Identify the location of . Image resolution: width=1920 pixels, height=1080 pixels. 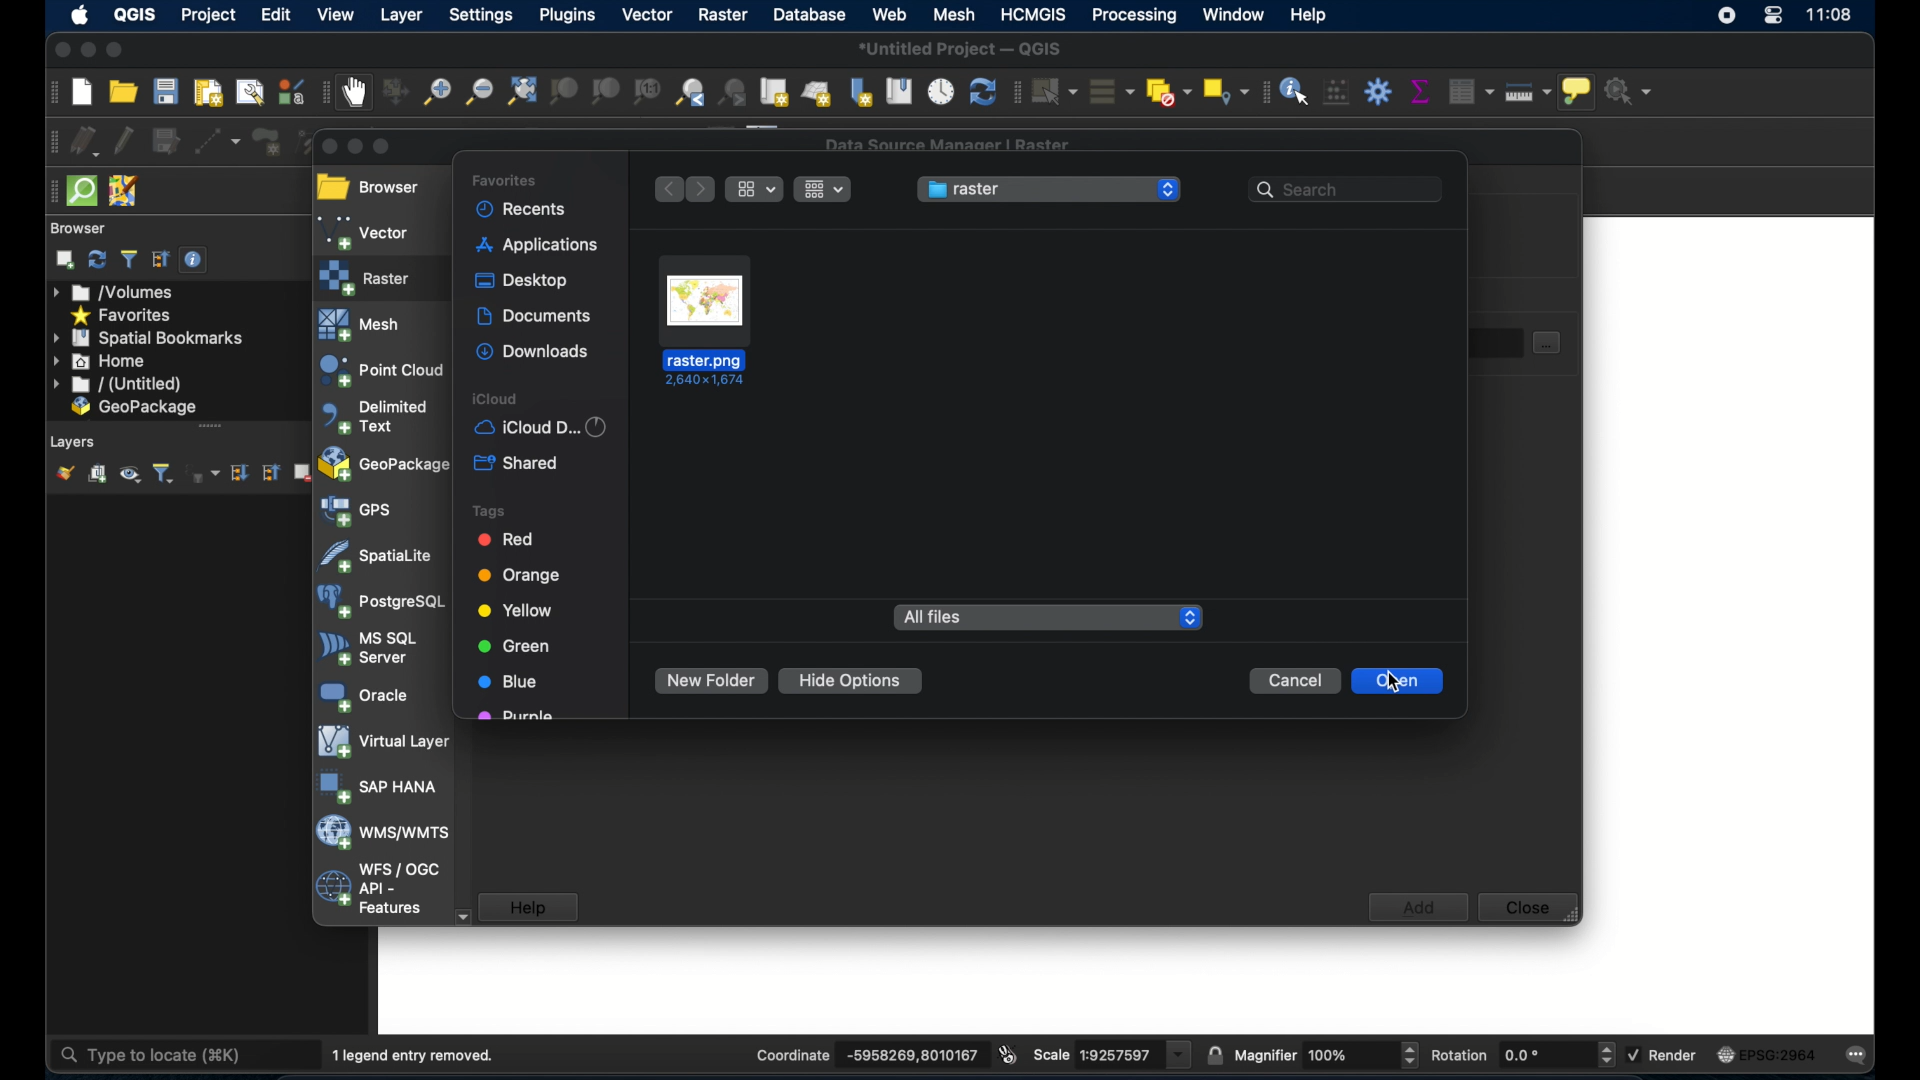
(1334, 1055).